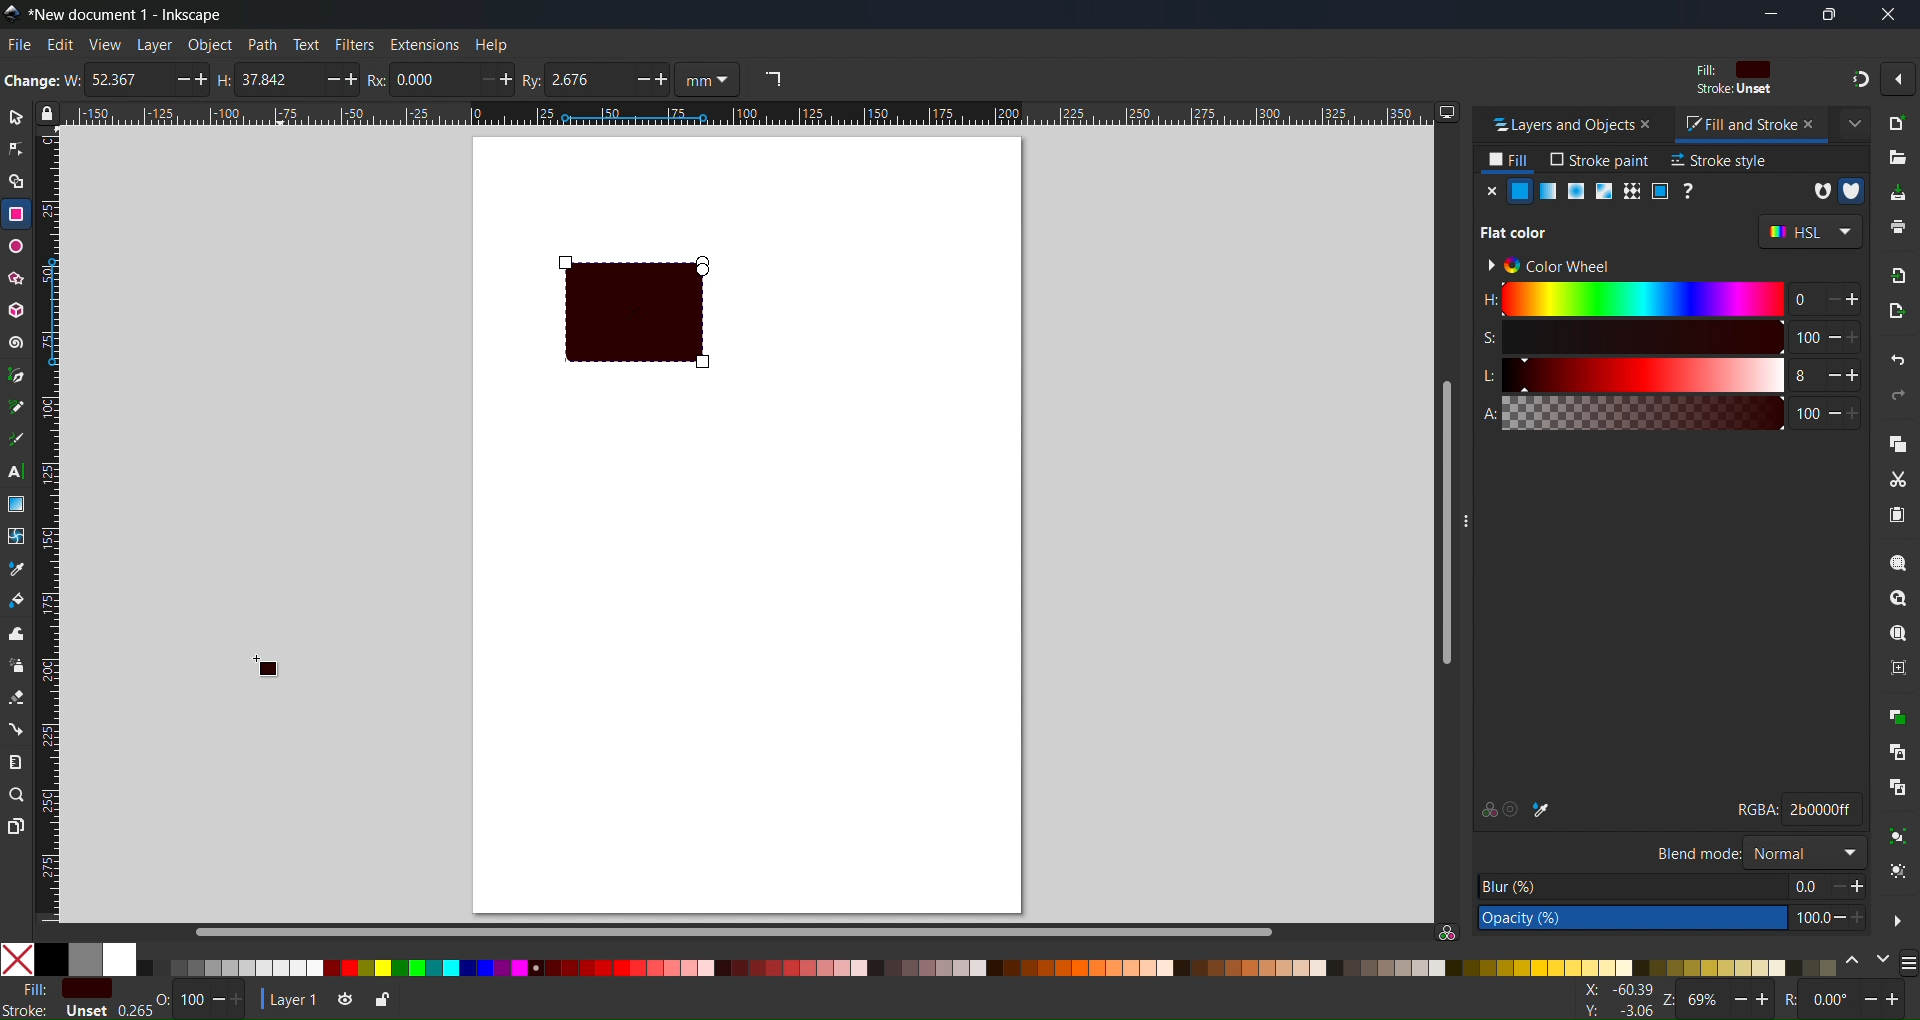 The height and width of the screenshot is (1020, 1920). What do you see at coordinates (53, 528) in the screenshot?
I see `Vertical Millimeter scale ` at bounding box center [53, 528].